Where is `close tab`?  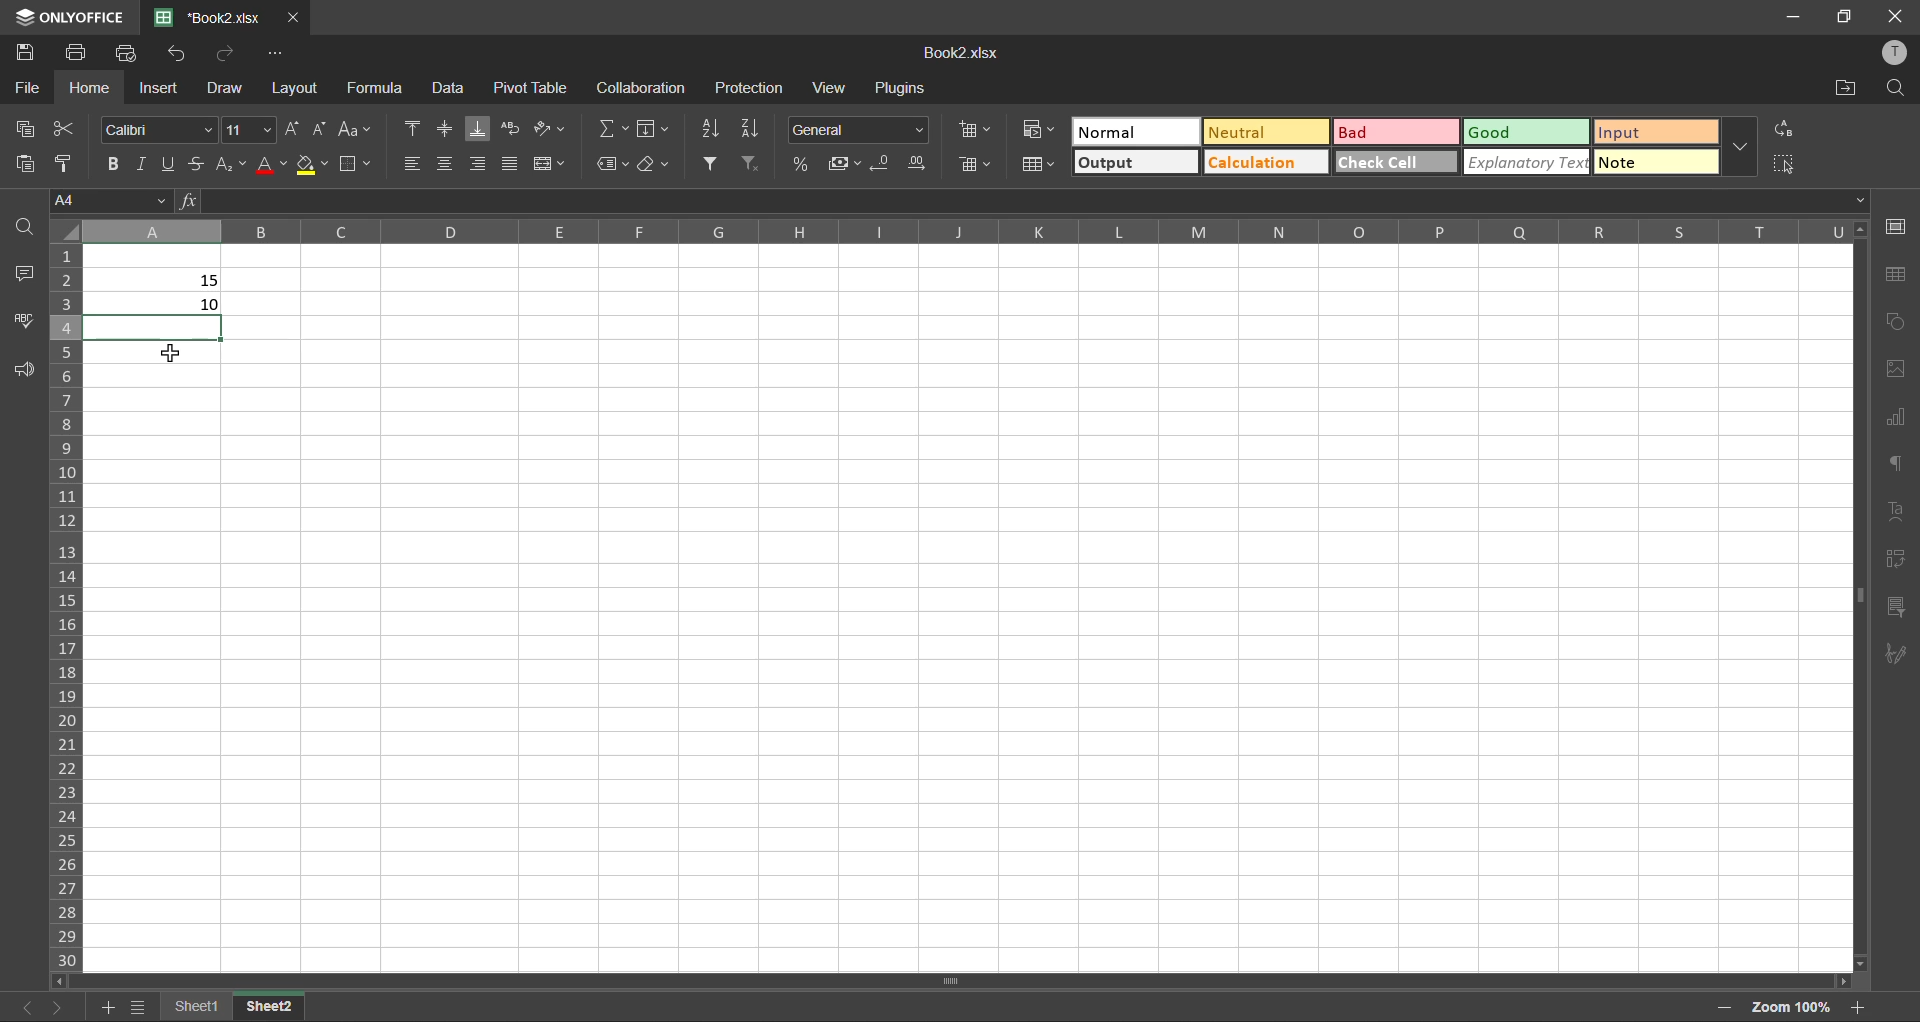 close tab is located at coordinates (292, 16).